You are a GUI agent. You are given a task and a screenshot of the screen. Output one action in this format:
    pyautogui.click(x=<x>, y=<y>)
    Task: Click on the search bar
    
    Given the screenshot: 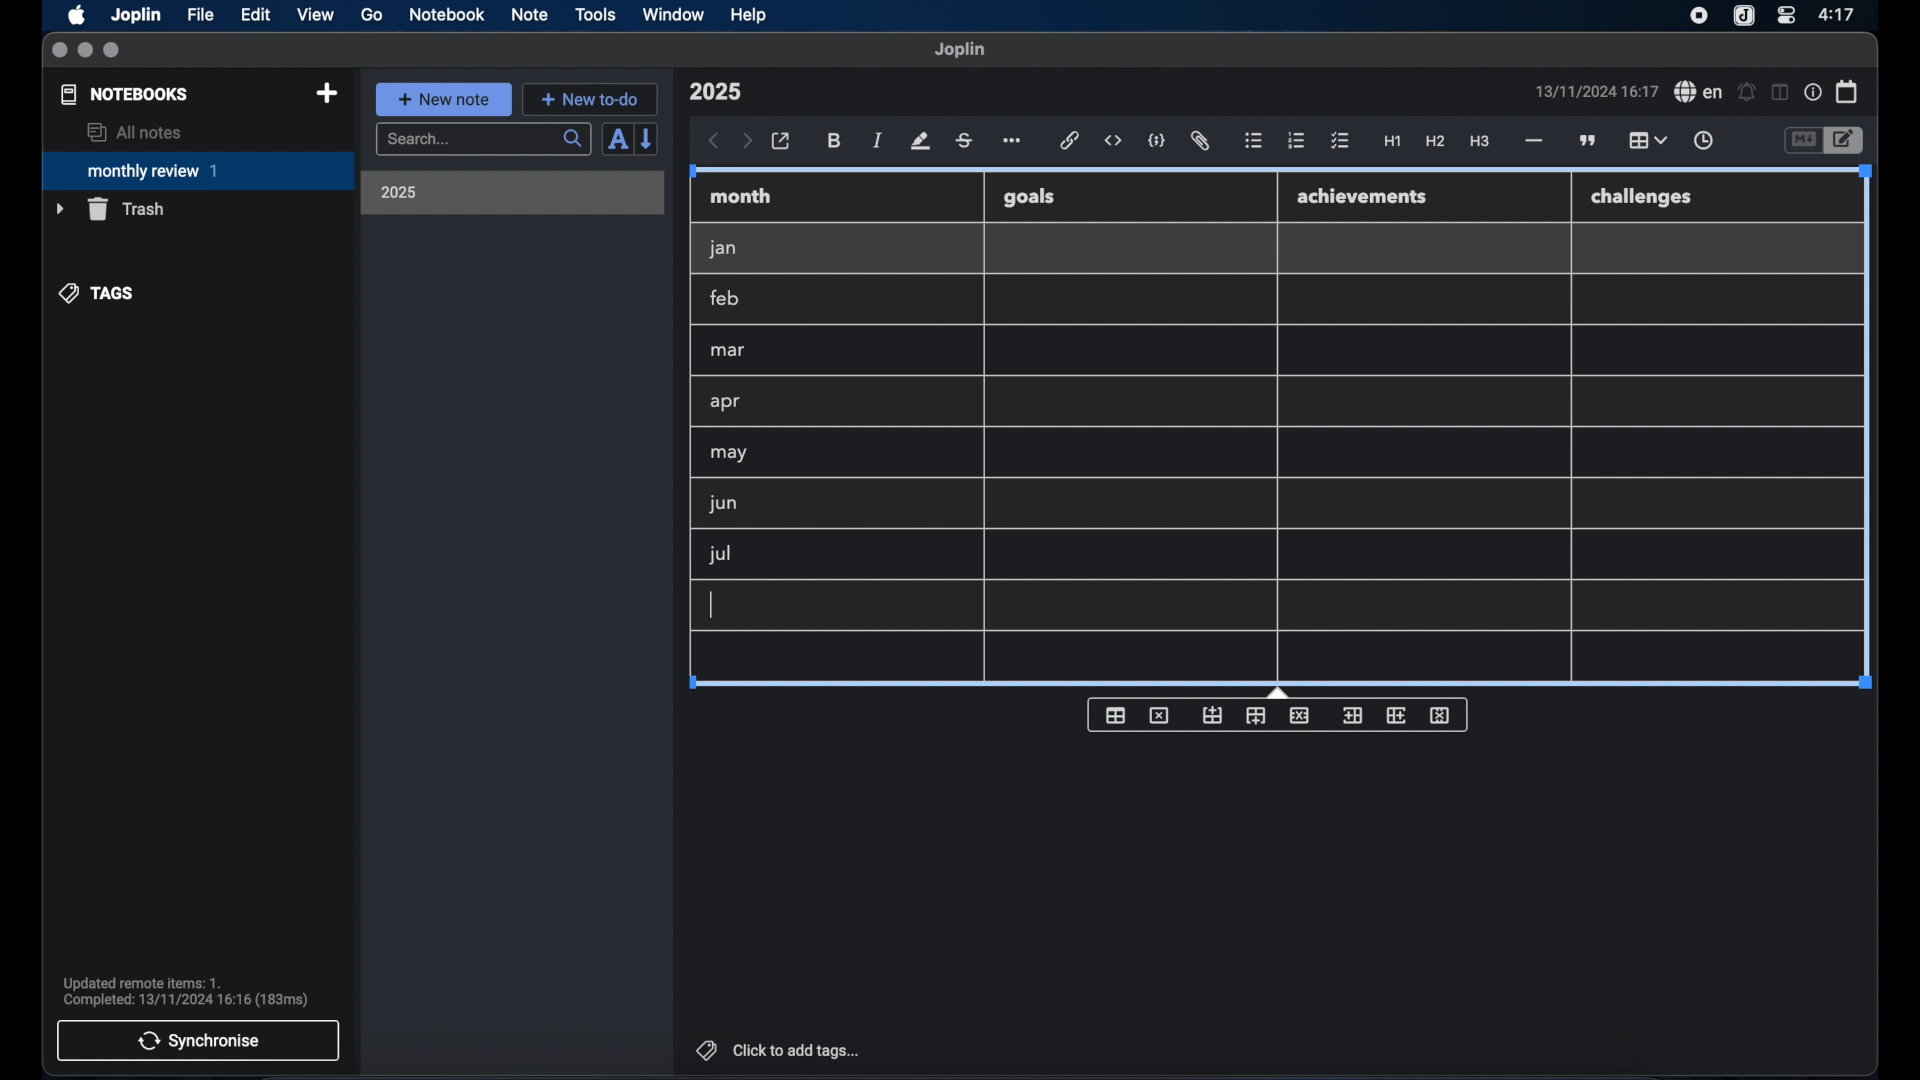 What is the action you would take?
    pyautogui.click(x=483, y=141)
    